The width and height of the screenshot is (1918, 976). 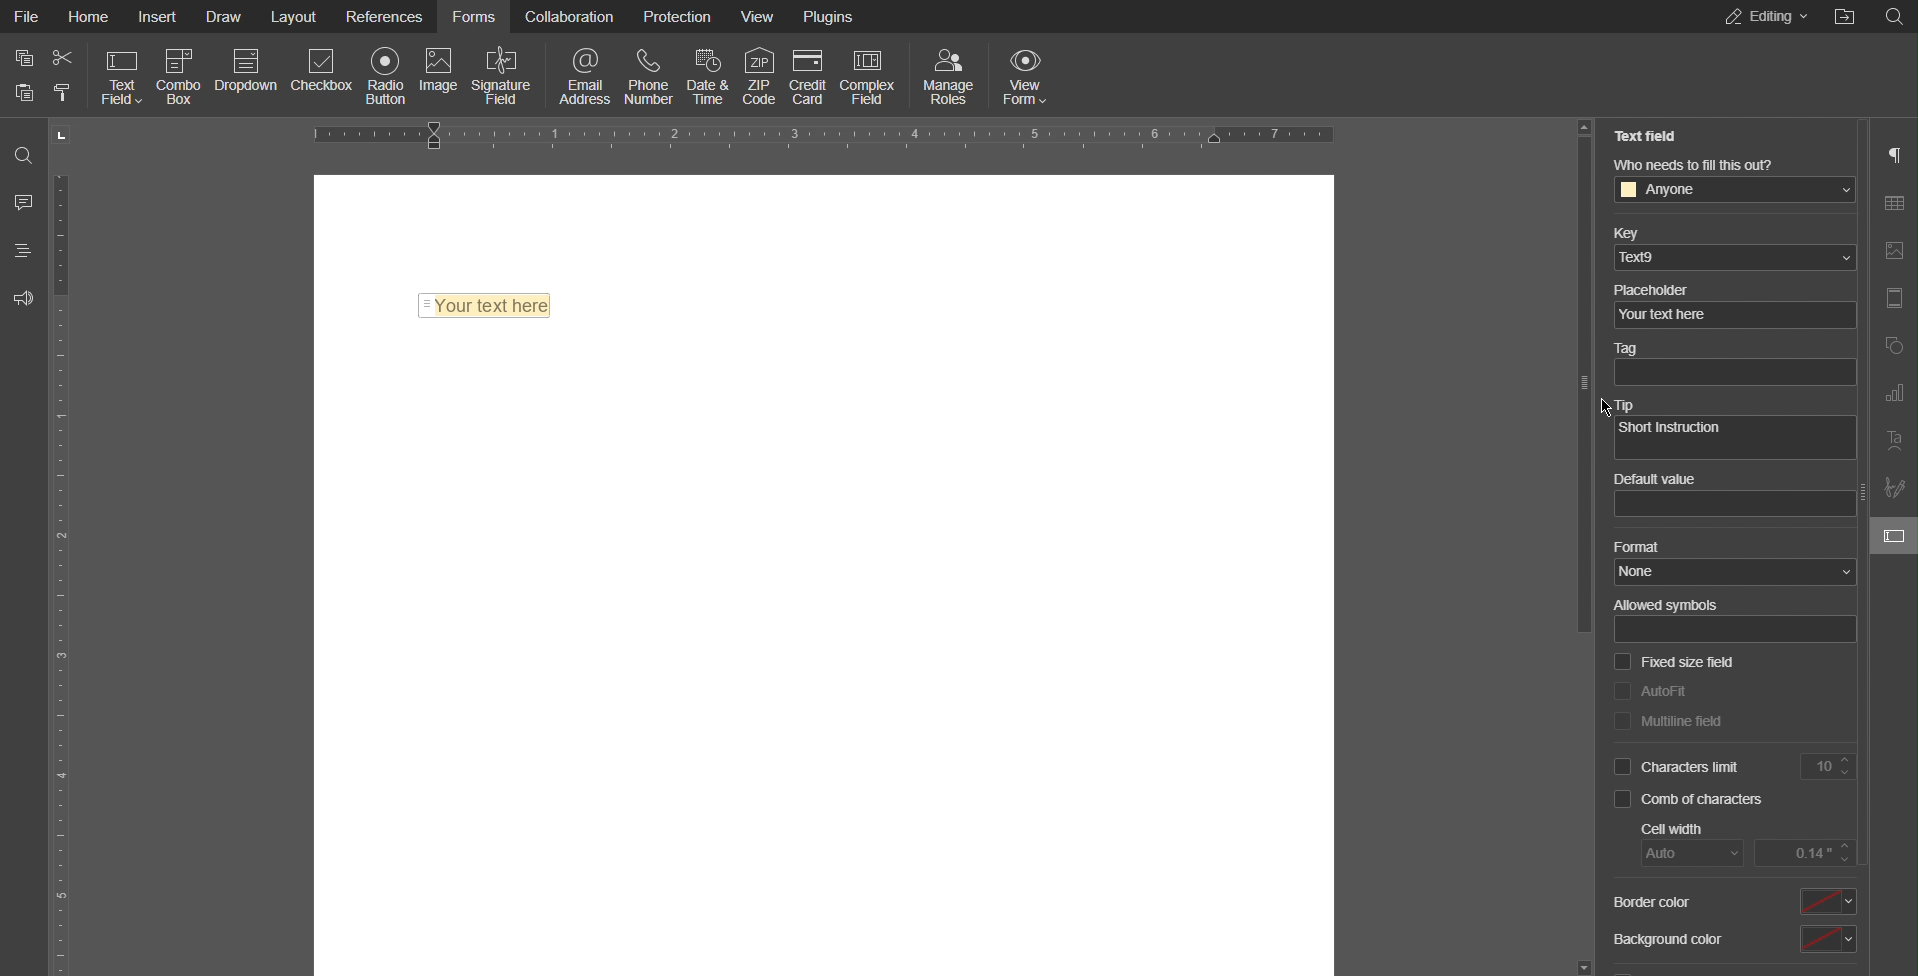 What do you see at coordinates (681, 15) in the screenshot?
I see `Protection` at bounding box center [681, 15].